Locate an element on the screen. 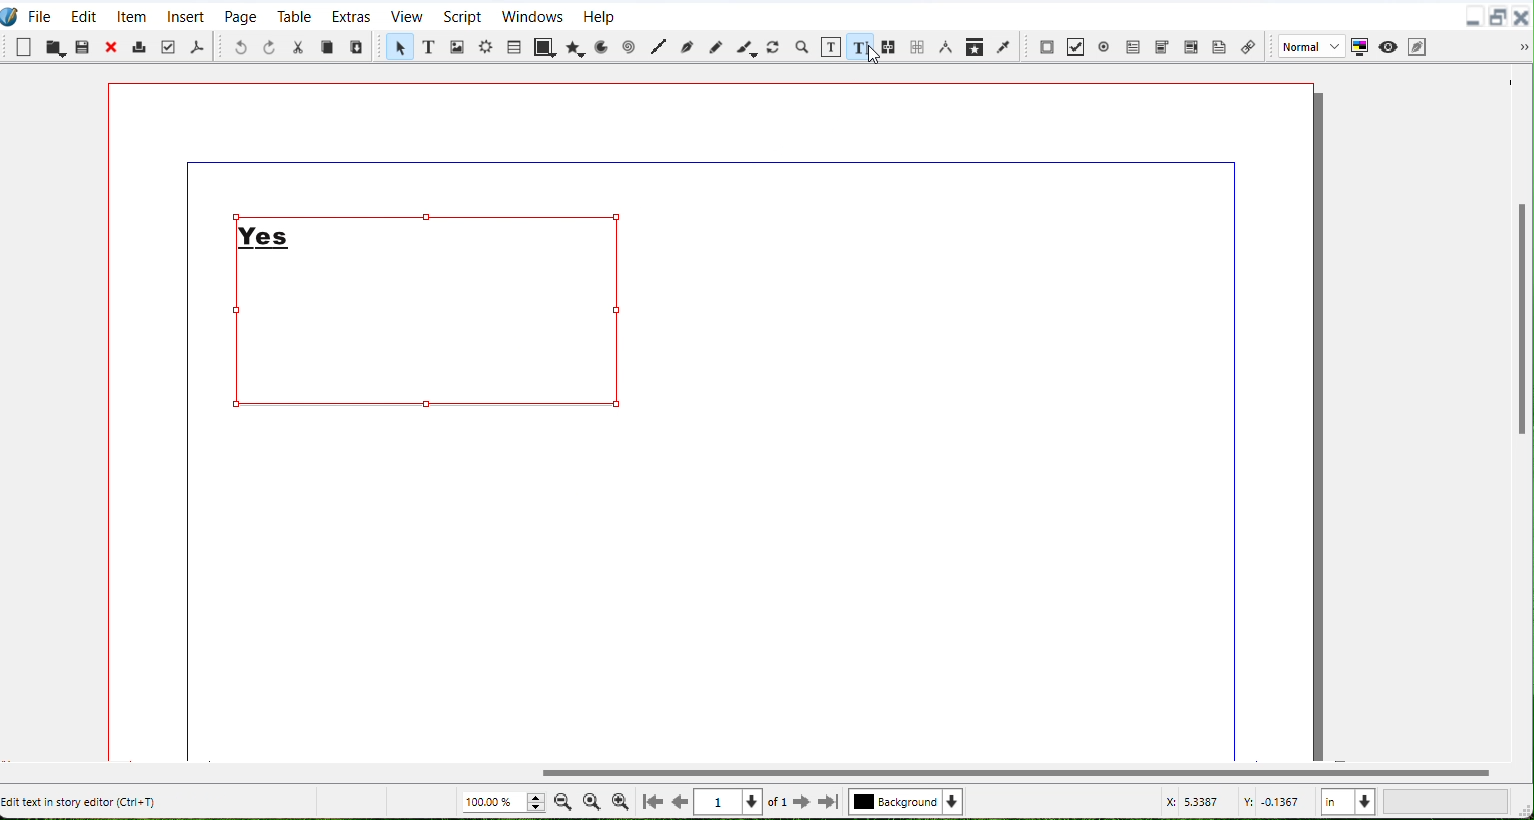 This screenshot has height=820, width=1534. Eye Dropper is located at coordinates (1005, 45).